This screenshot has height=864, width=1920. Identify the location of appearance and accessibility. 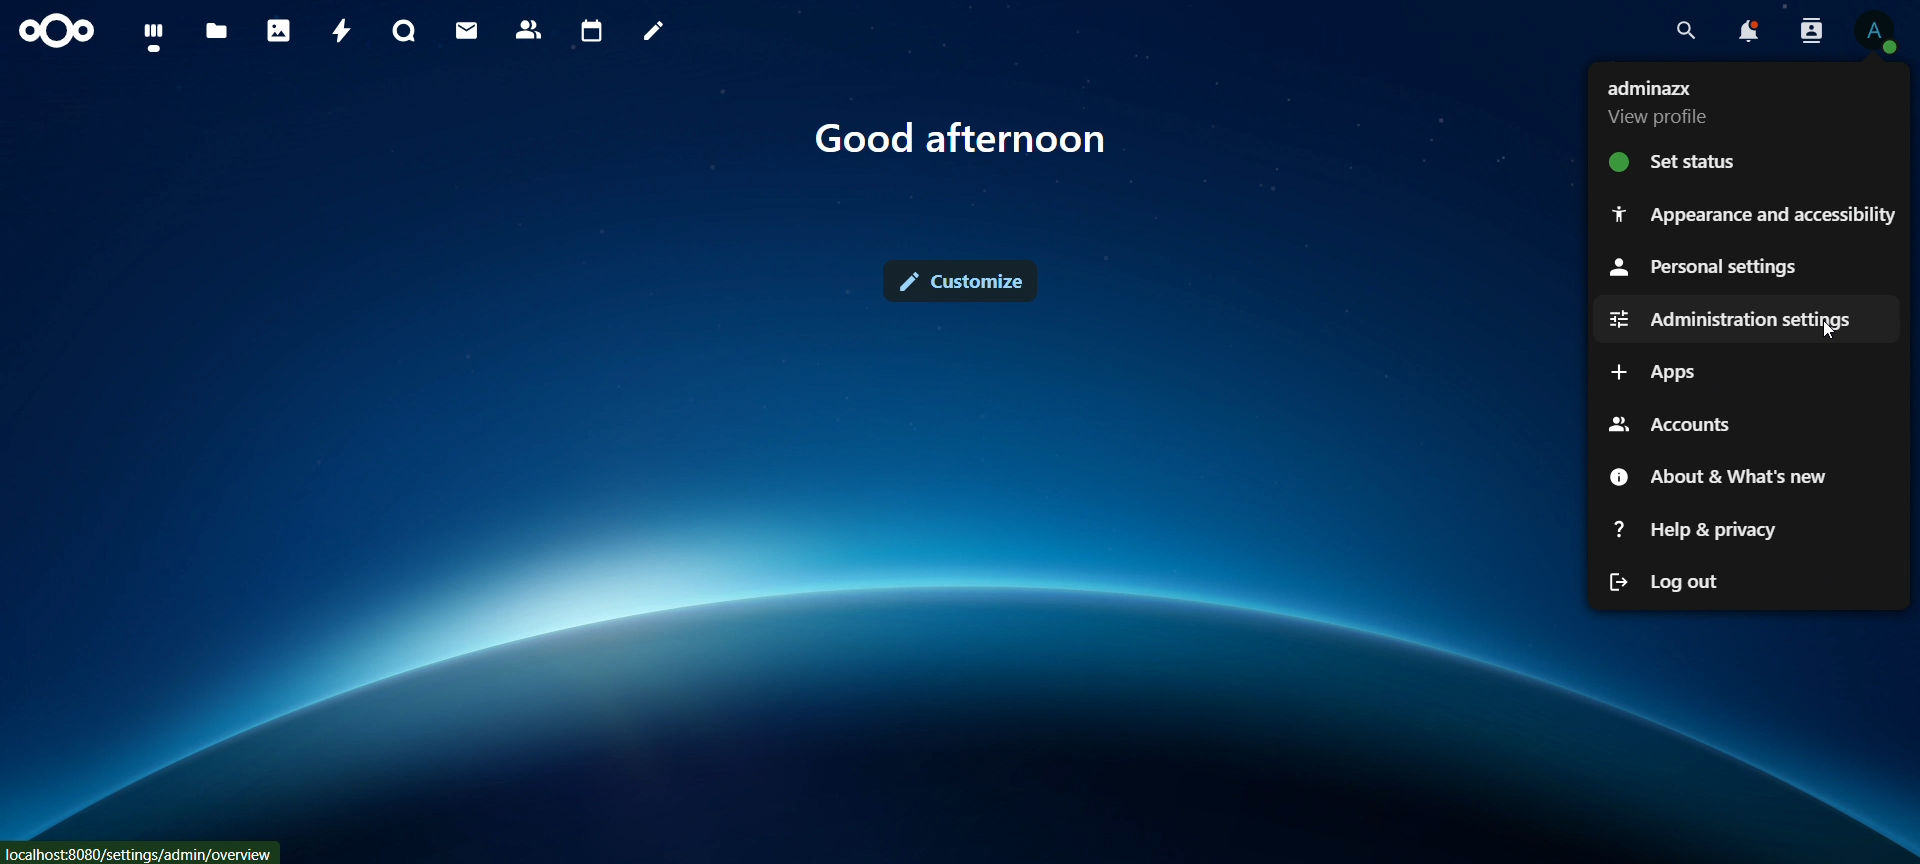
(1756, 215).